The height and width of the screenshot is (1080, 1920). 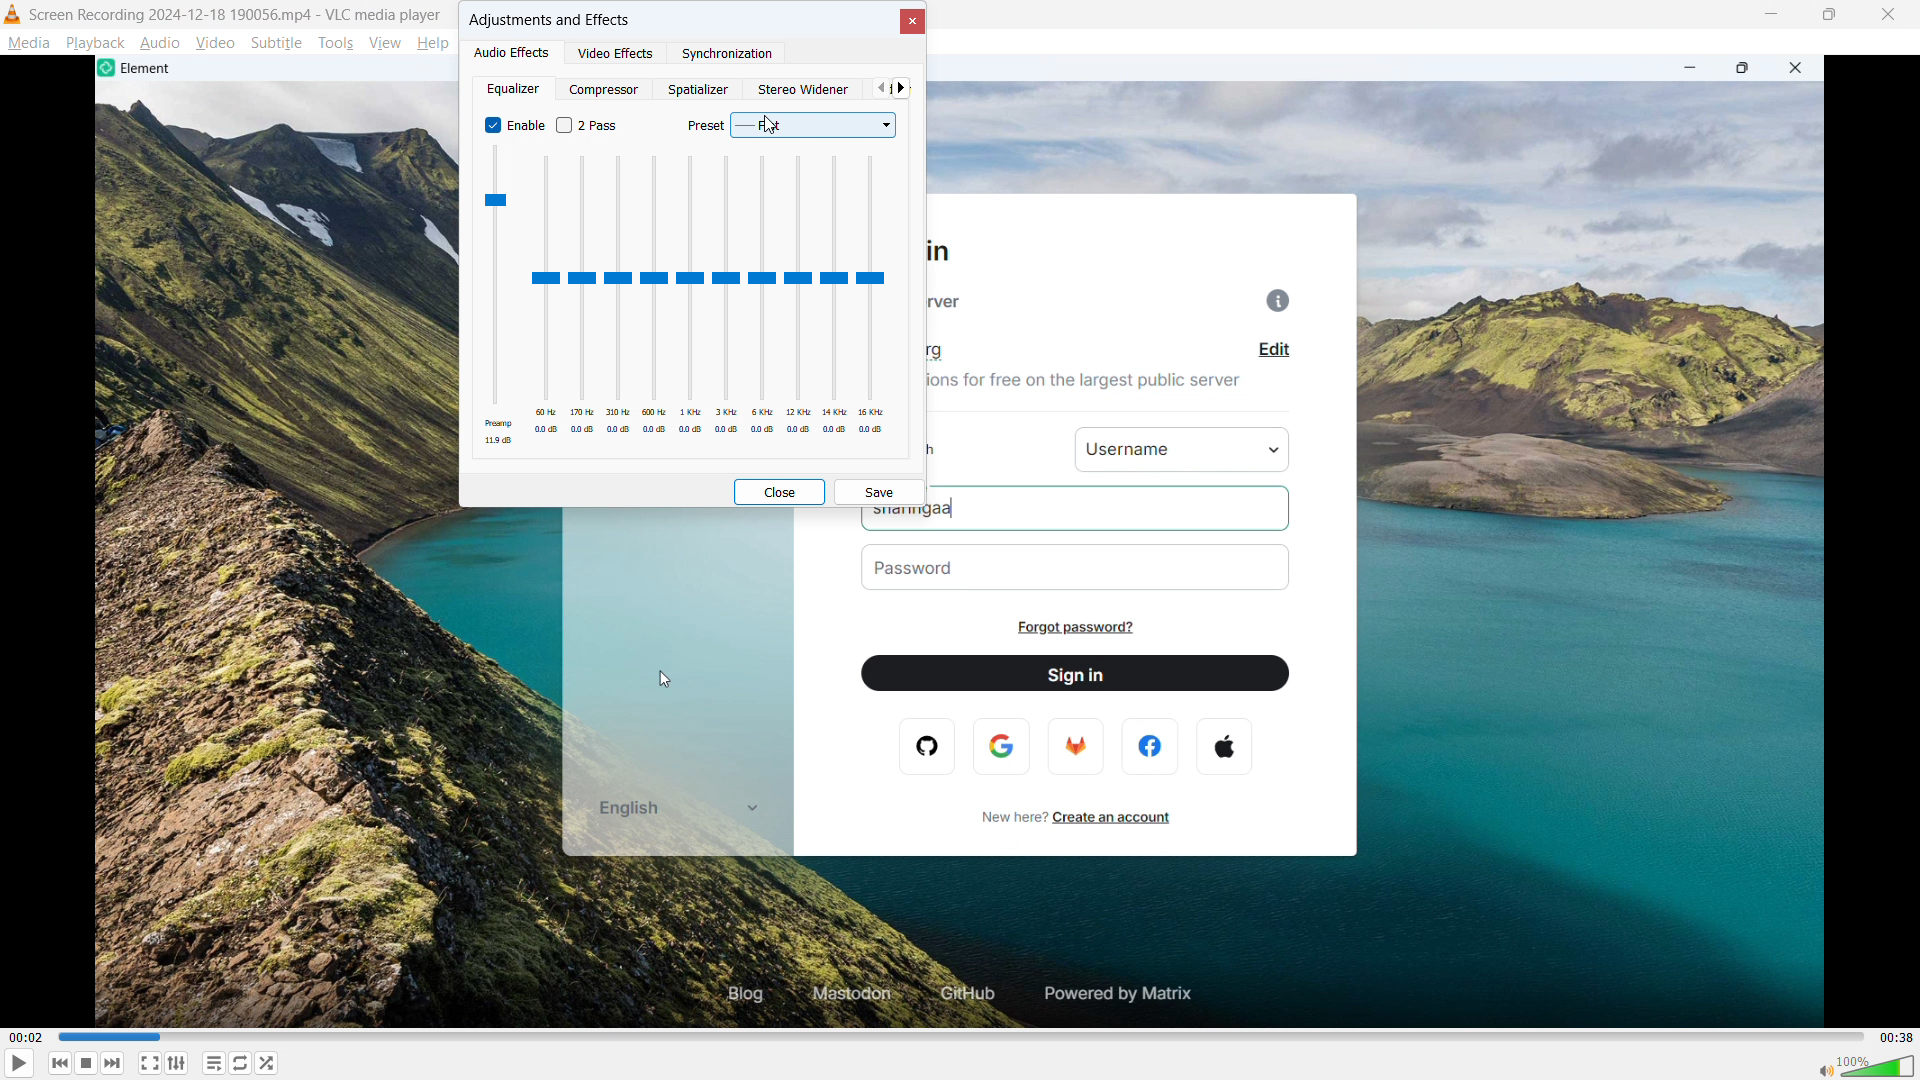 I want to click on help , so click(x=434, y=43).